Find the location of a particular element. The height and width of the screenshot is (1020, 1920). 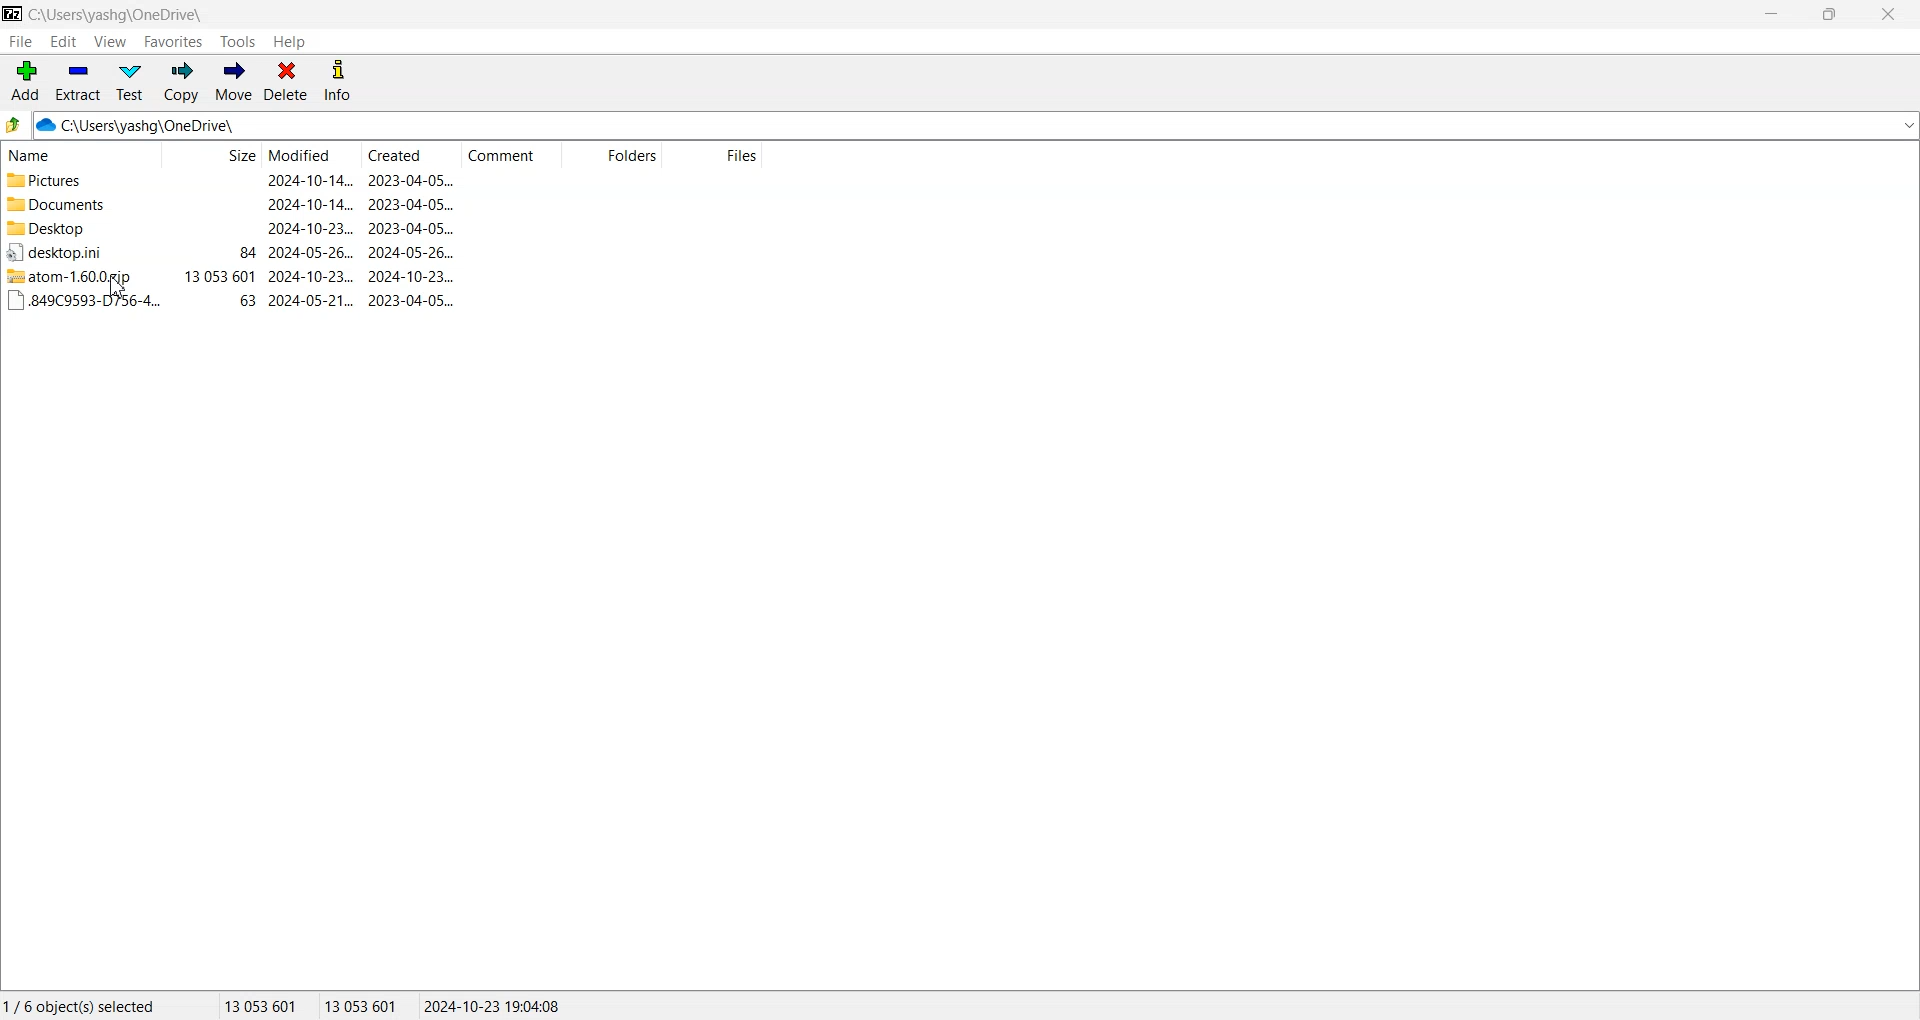

1/6 object(s) selected is located at coordinates (79, 1005).